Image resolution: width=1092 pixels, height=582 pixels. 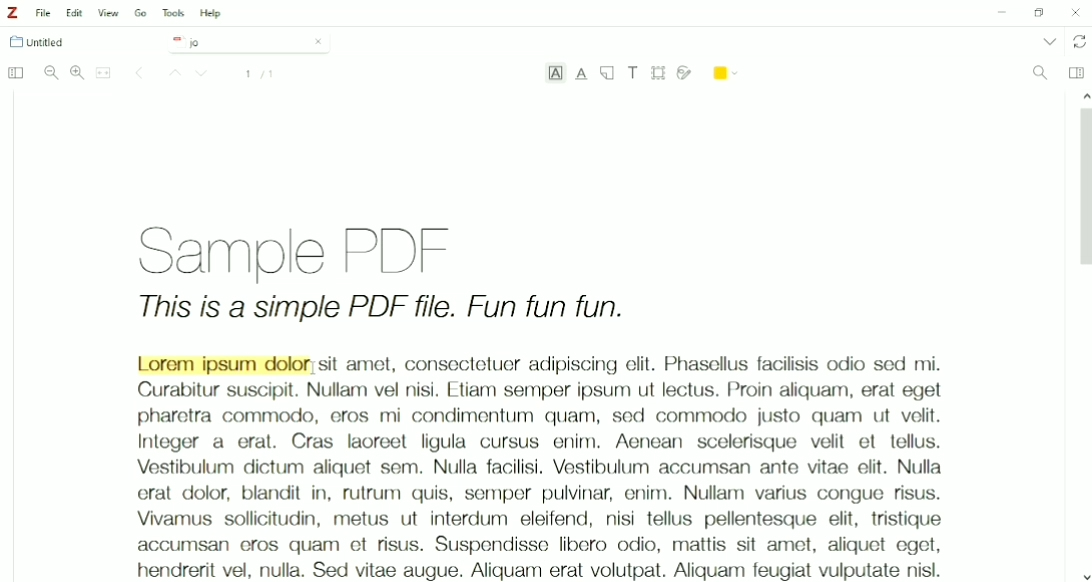 What do you see at coordinates (141, 12) in the screenshot?
I see `Go` at bounding box center [141, 12].